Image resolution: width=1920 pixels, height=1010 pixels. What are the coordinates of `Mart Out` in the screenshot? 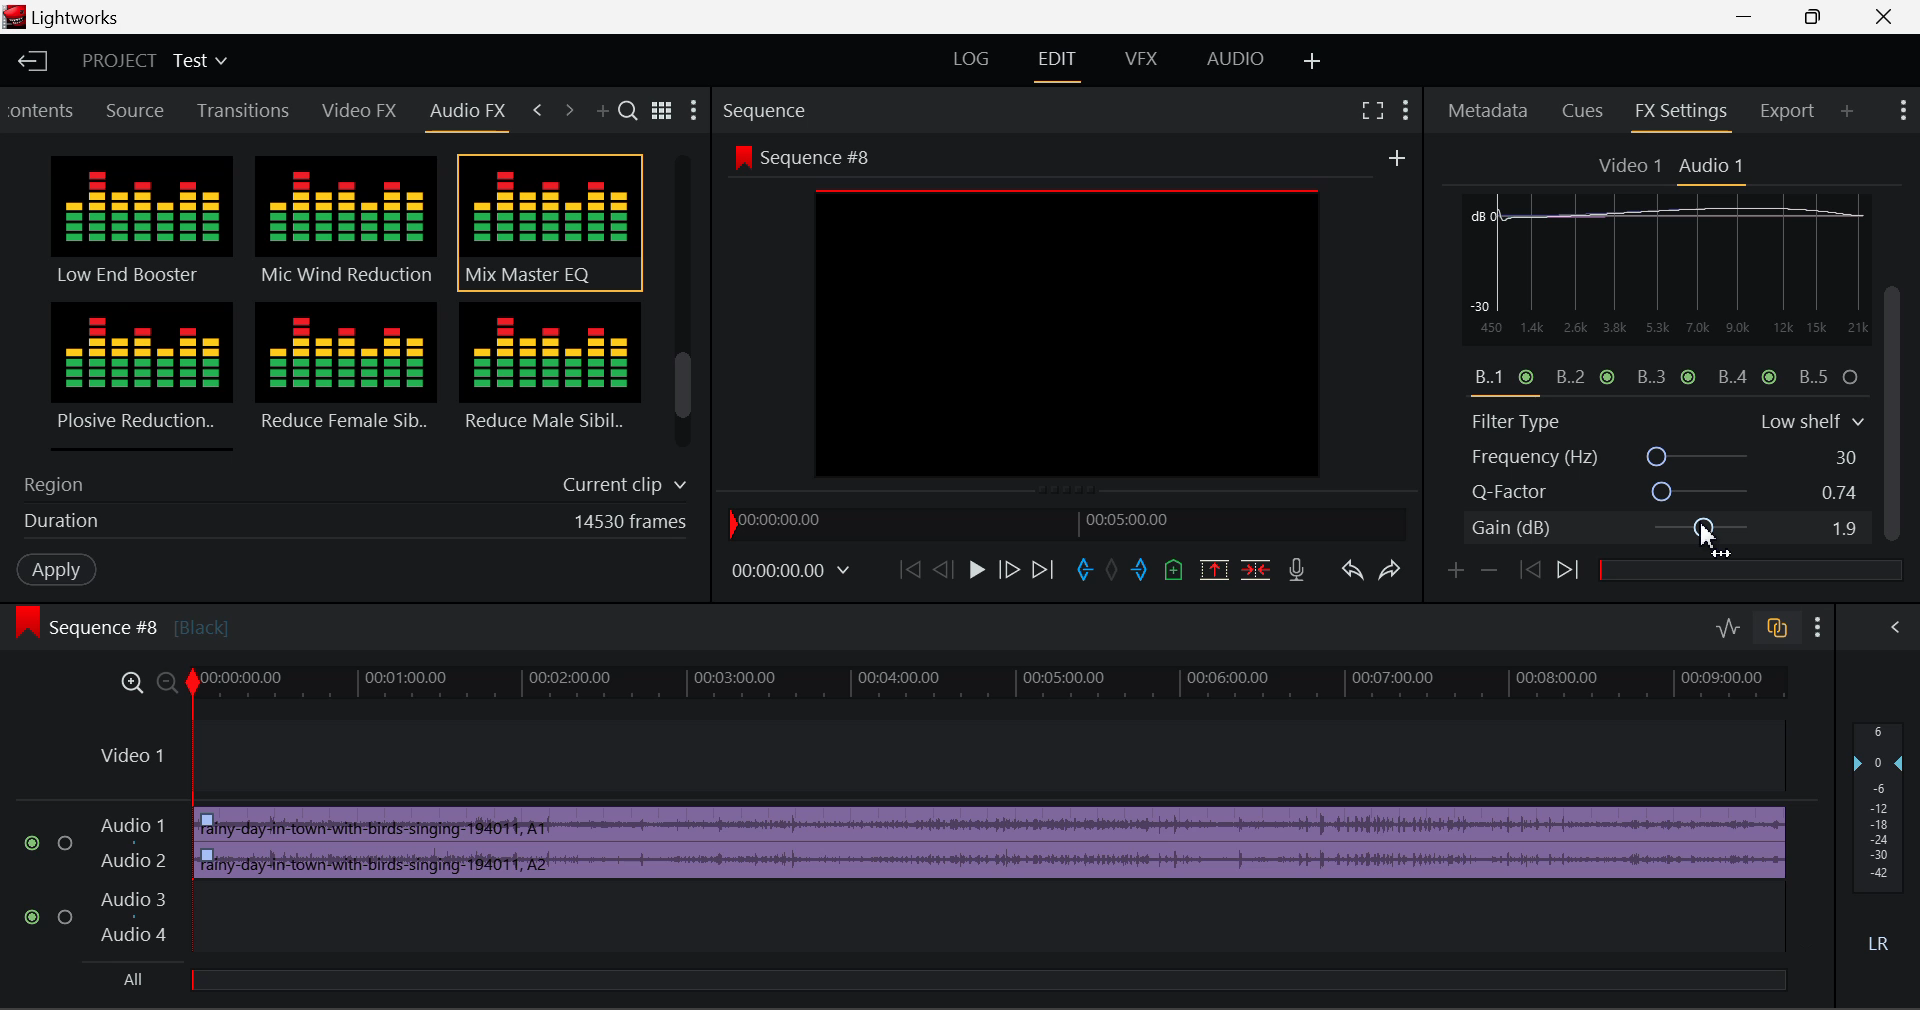 It's located at (1142, 570).